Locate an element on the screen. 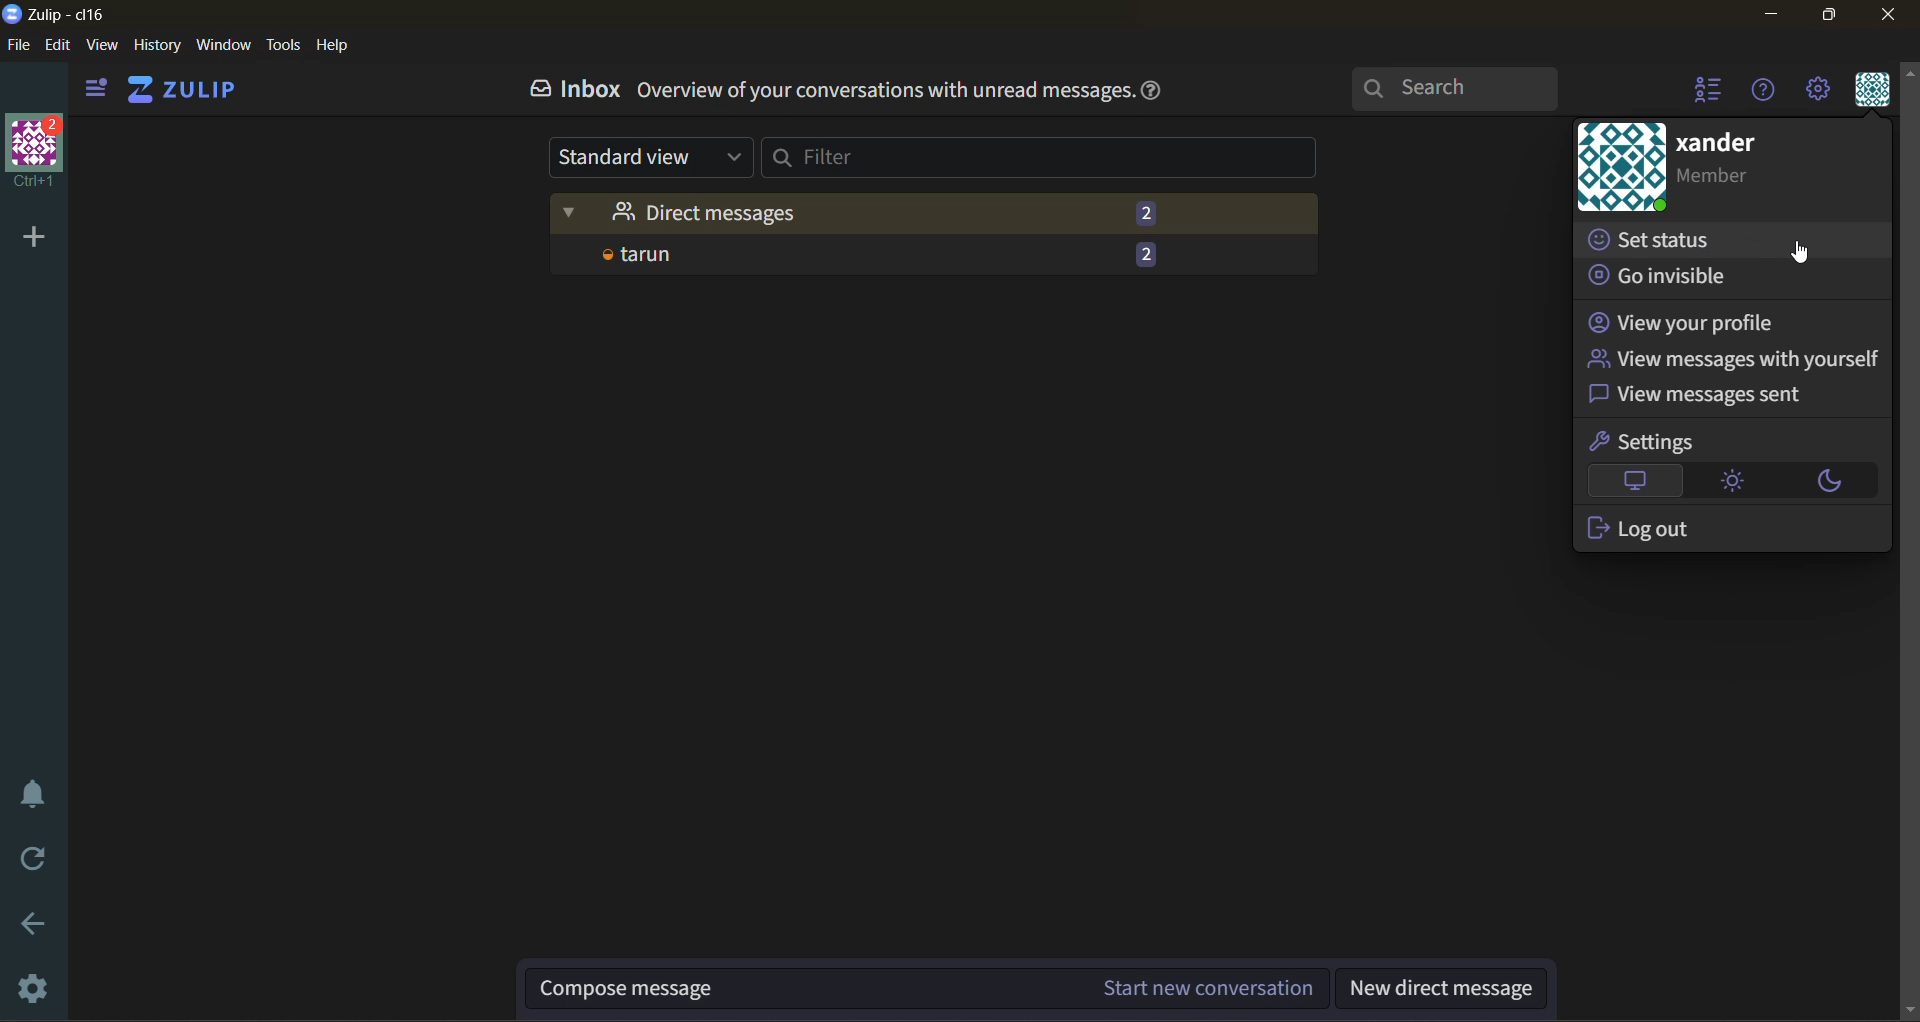 The width and height of the screenshot is (1920, 1022). file is located at coordinates (26, 47).